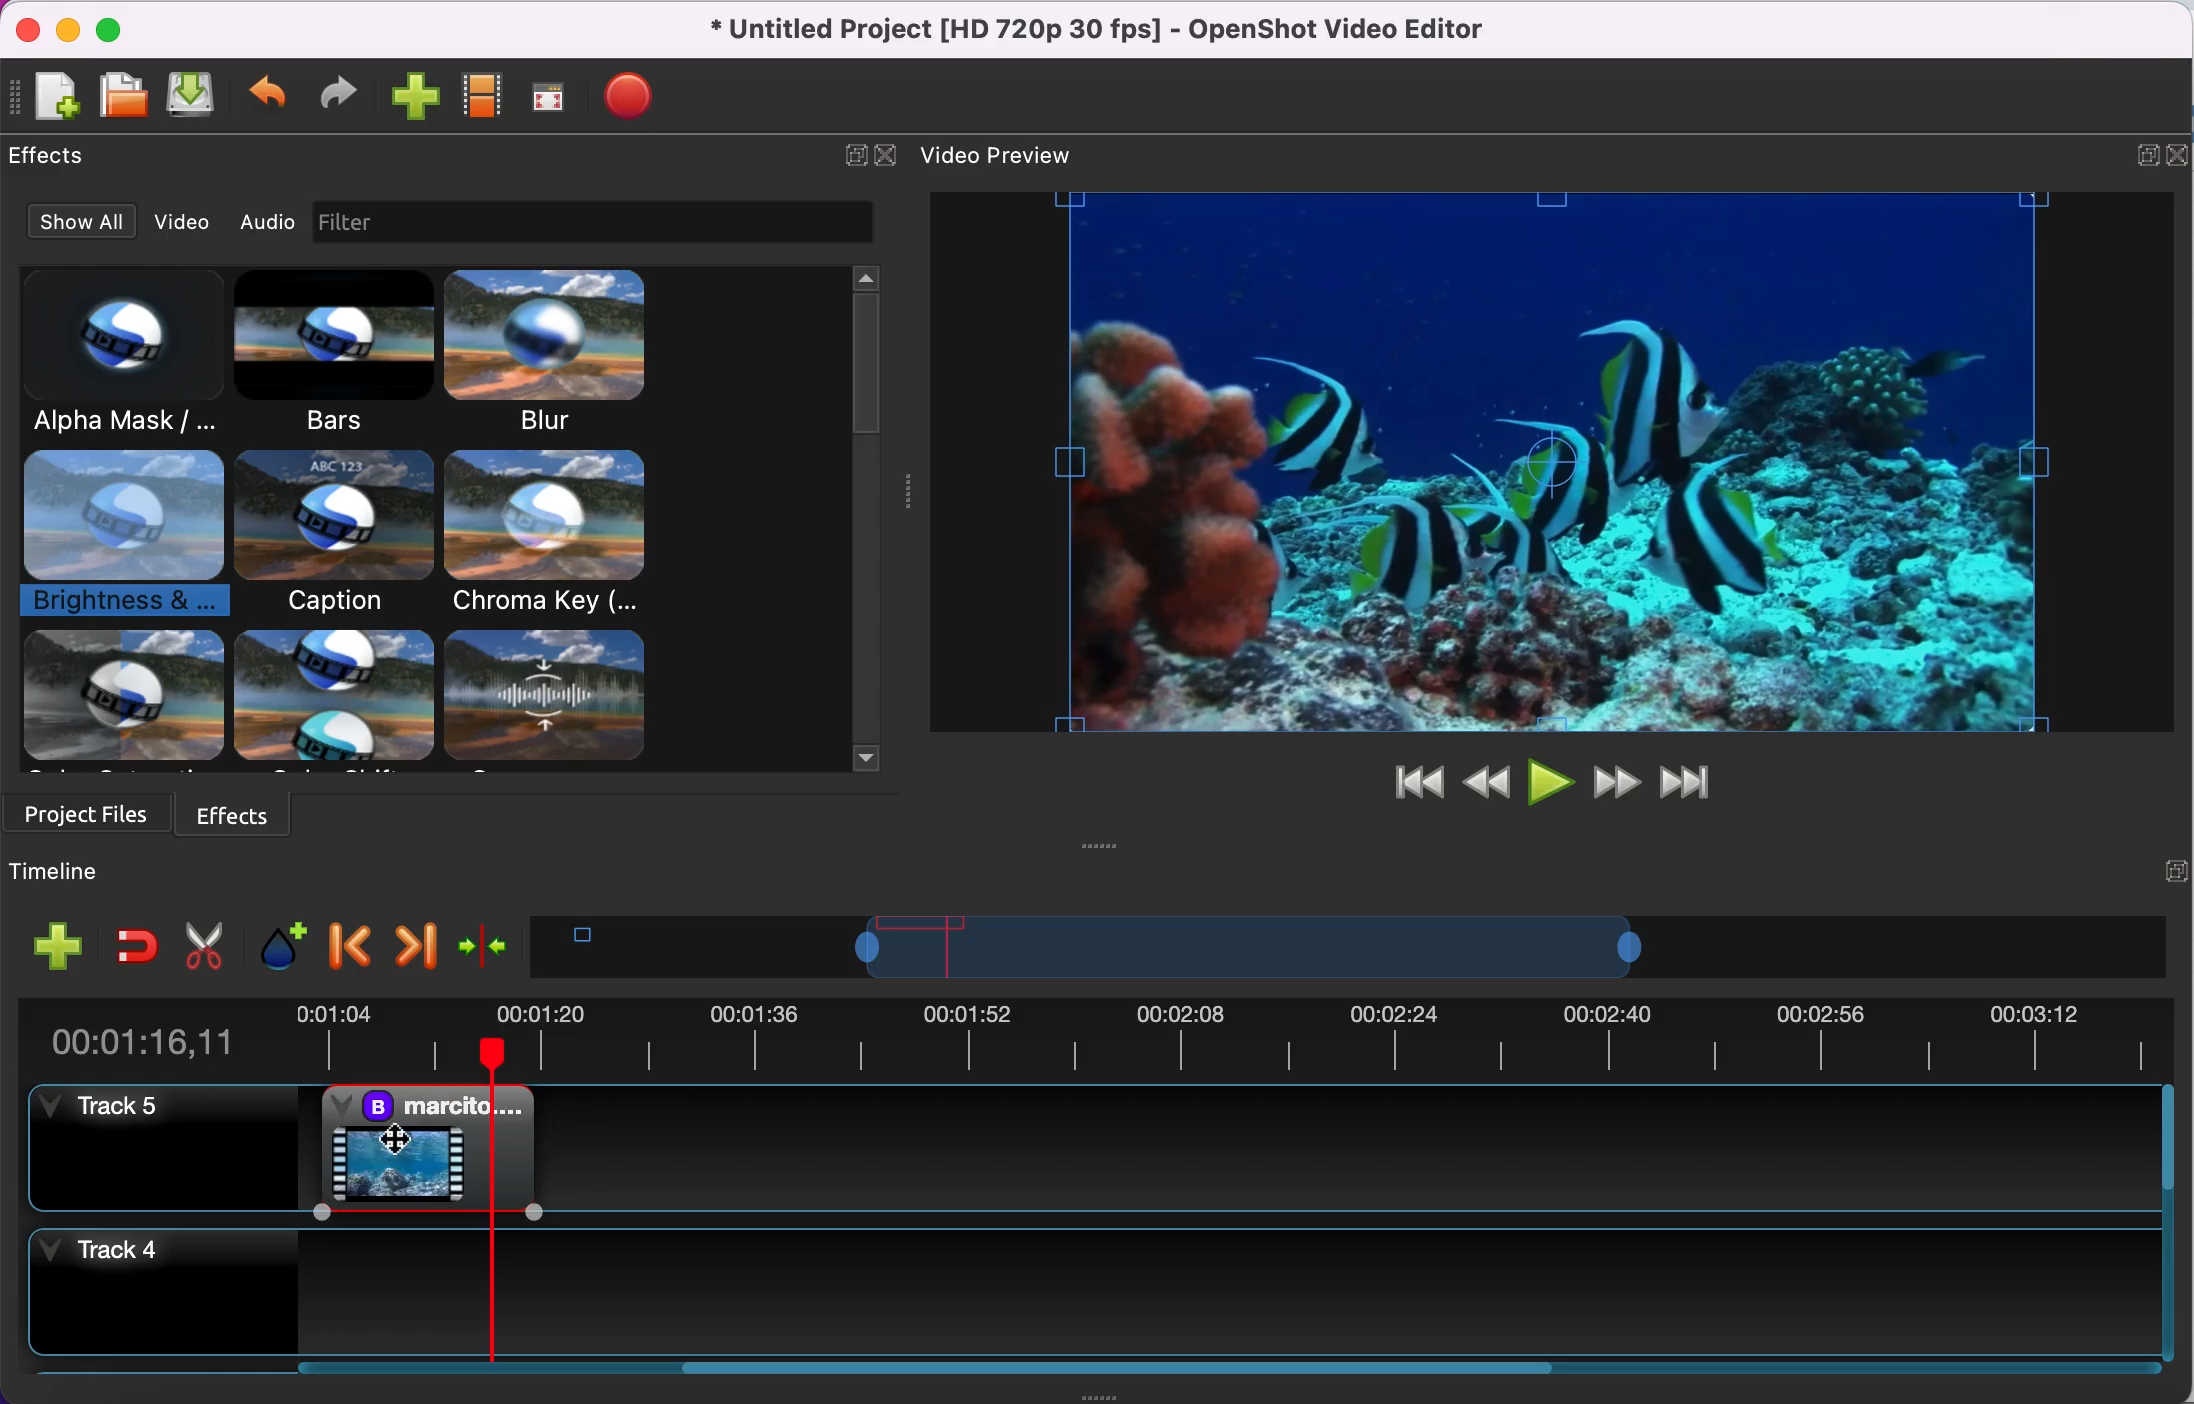 This screenshot has height=1404, width=2194. Describe the element at coordinates (1089, 1036) in the screenshot. I see `duration` at that location.